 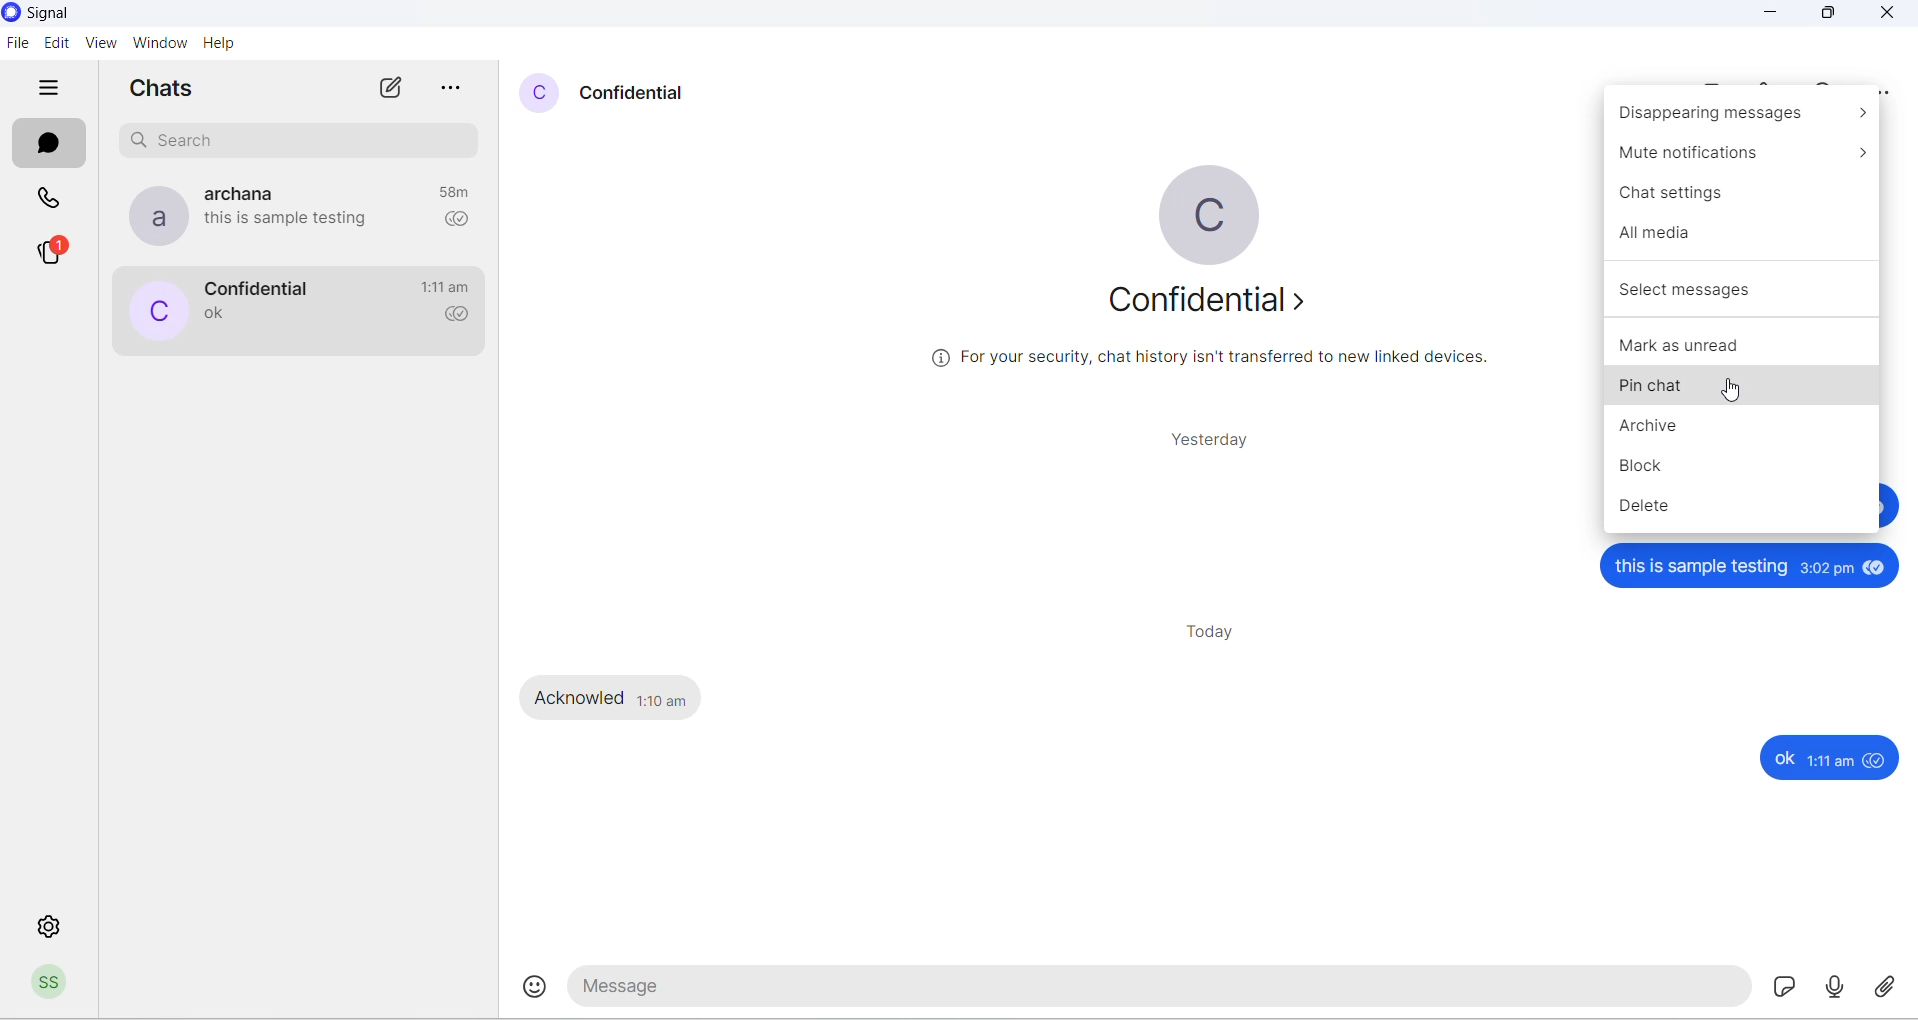 What do you see at coordinates (167, 90) in the screenshot?
I see `chats heading` at bounding box center [167, 90].